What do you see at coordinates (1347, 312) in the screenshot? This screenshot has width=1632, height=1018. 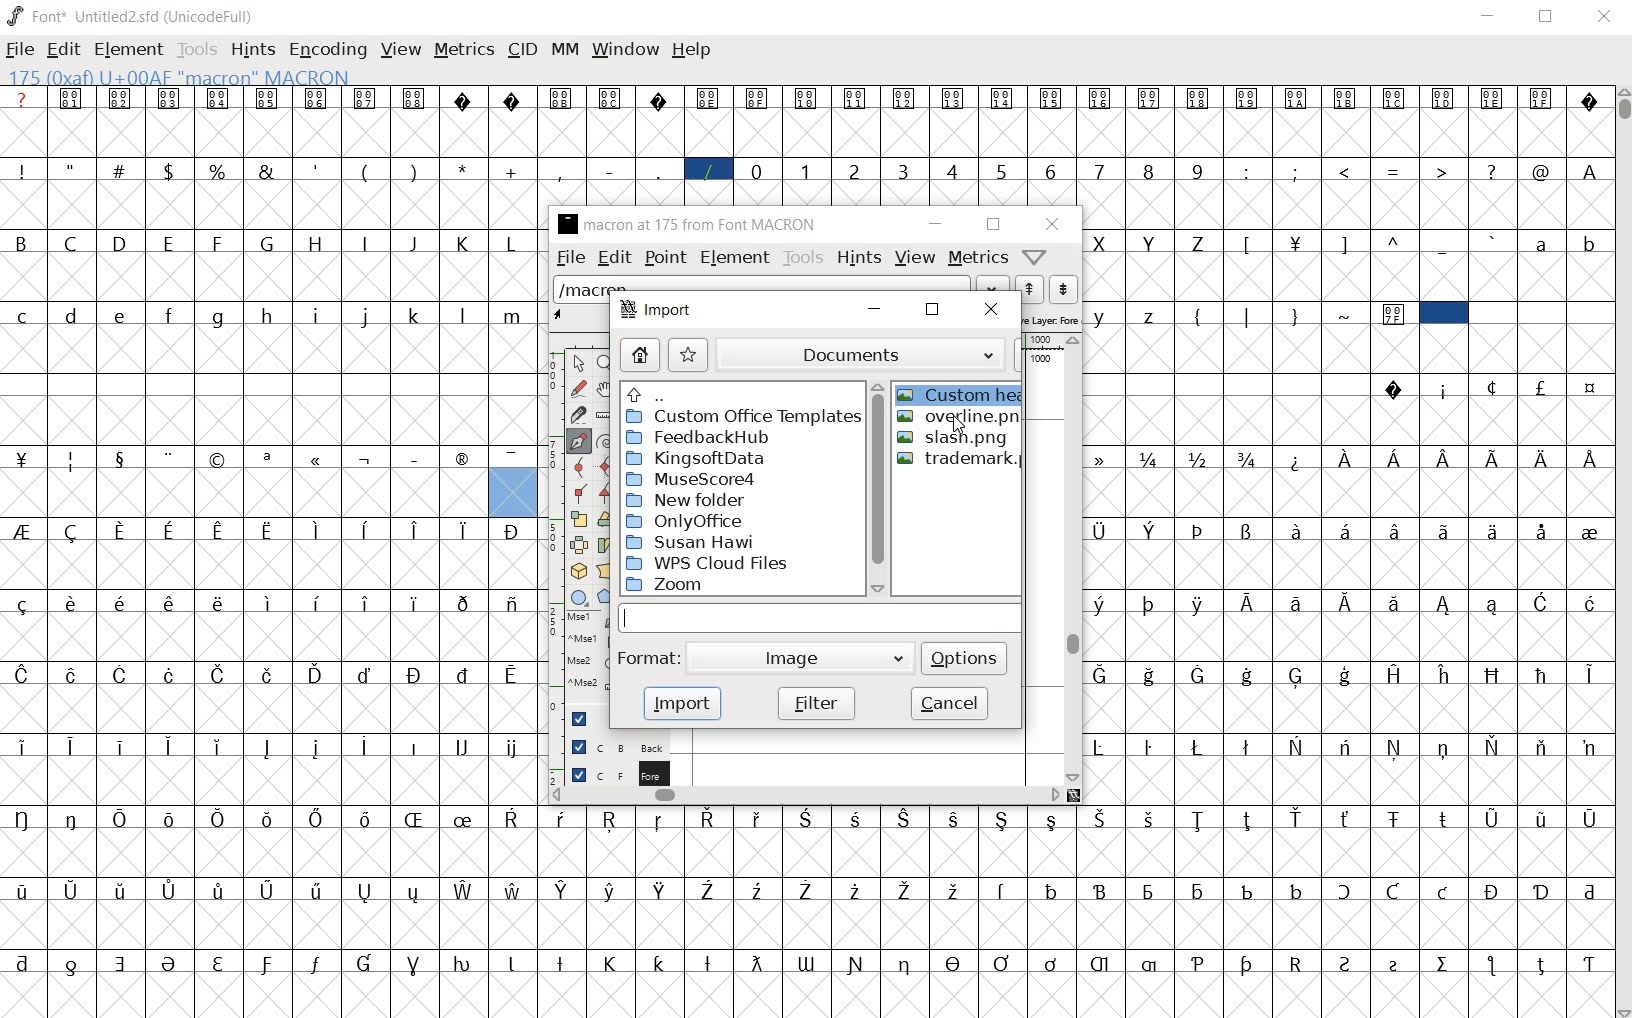 I see `~` at bounding box center [1347, 312].